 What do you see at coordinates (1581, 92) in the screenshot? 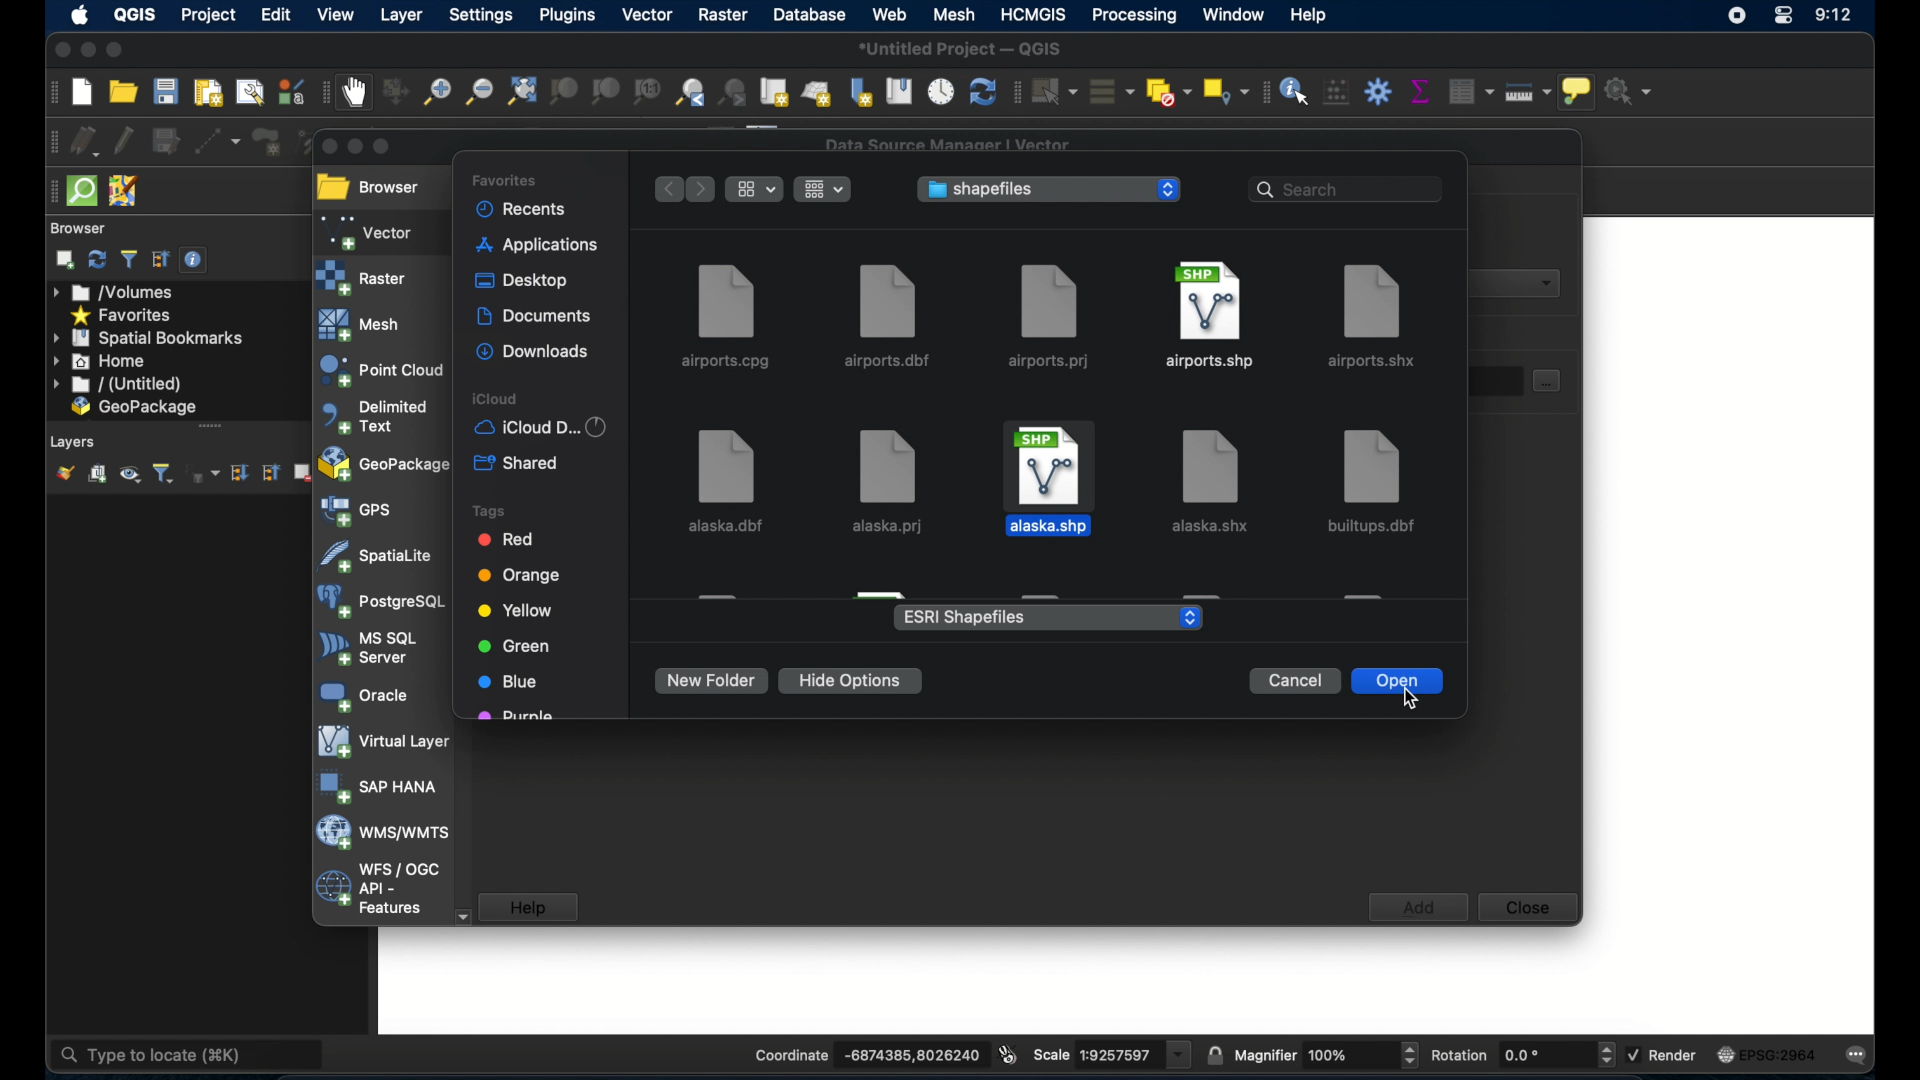
I see `show map tops` at bounding box center [1581, 92].